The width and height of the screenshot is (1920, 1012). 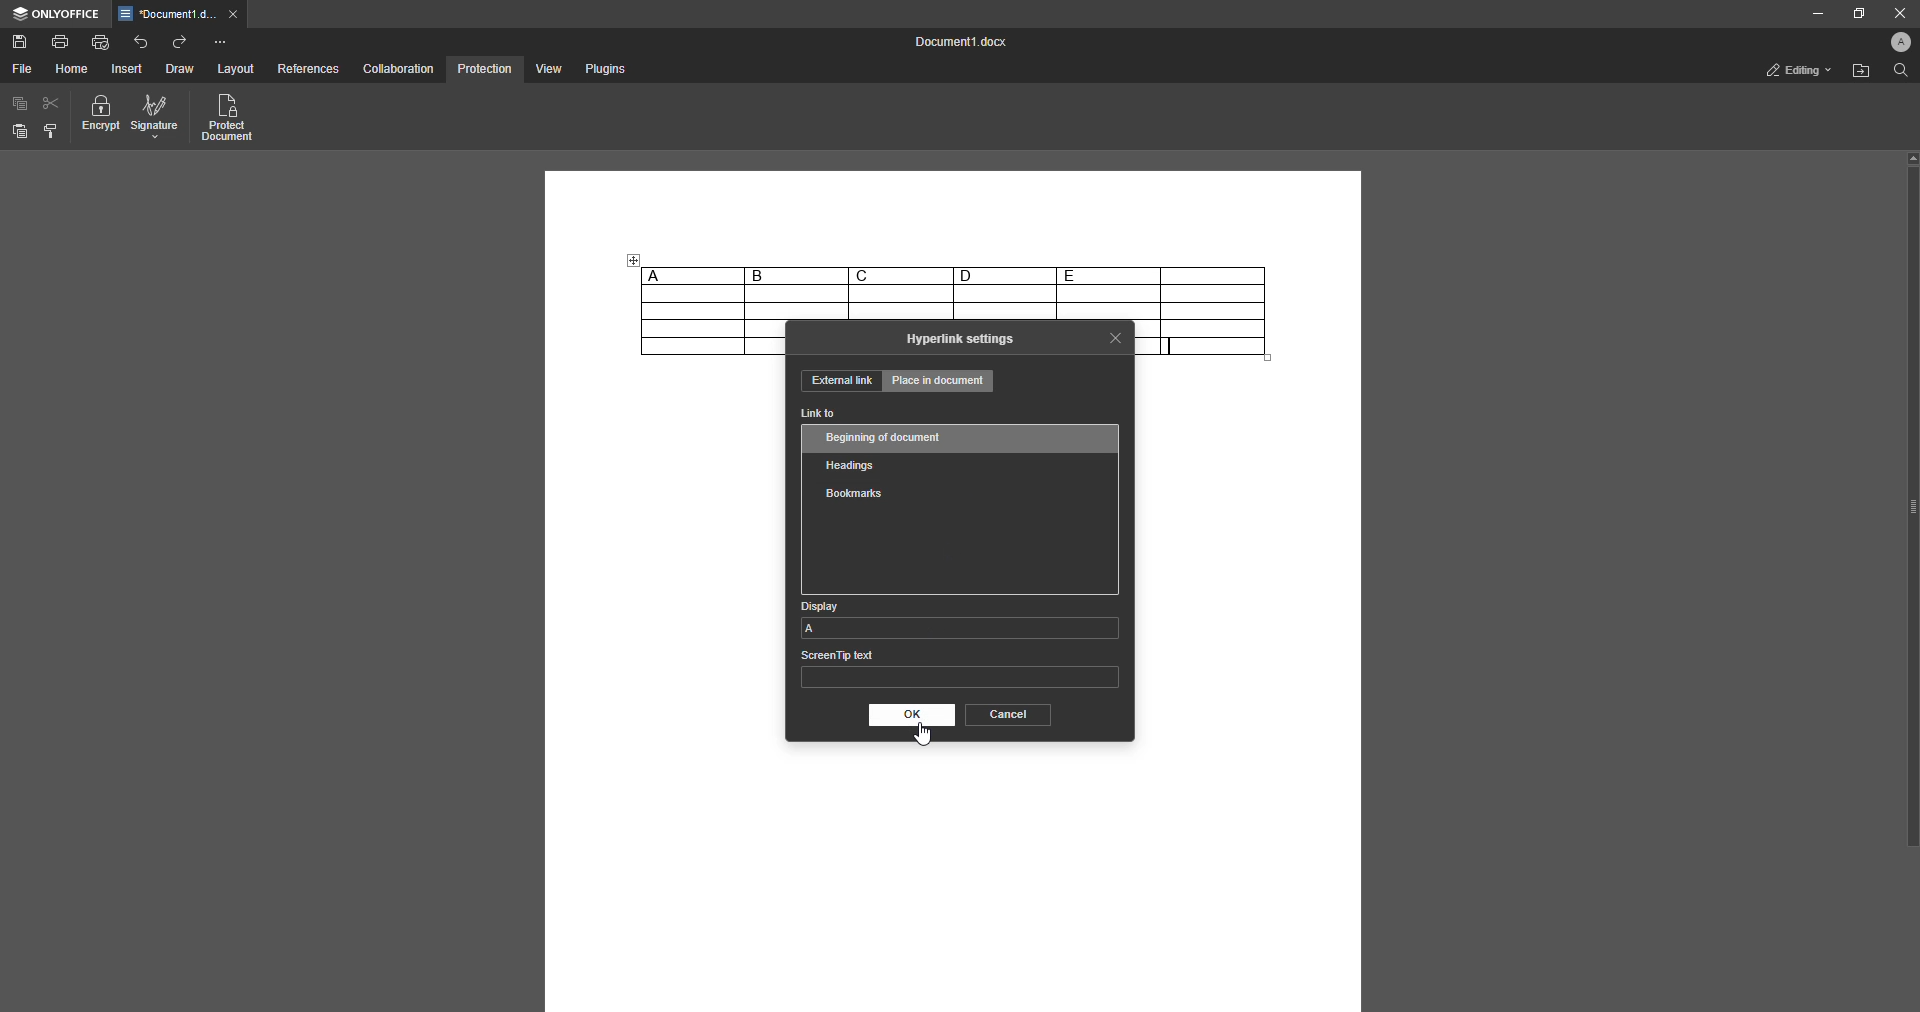 I want to click on Link to, so click(x=819, y=414).